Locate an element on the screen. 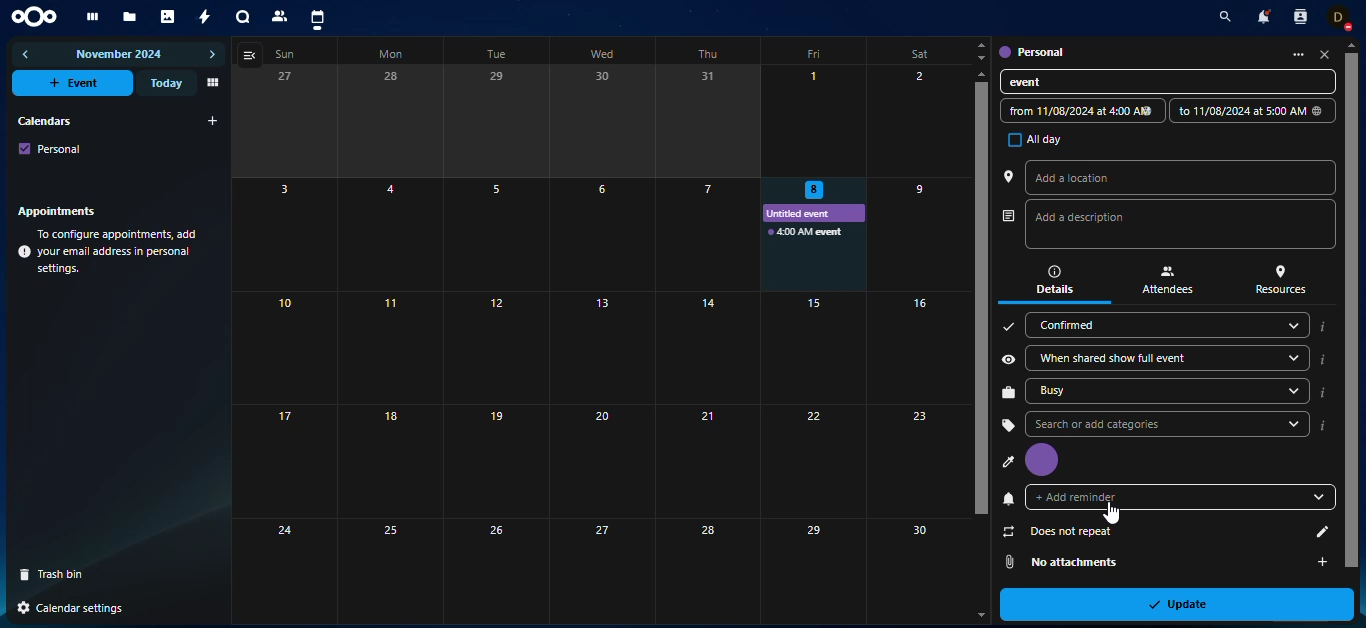 This screenshot has height=628, width=1366.  is located at coordinates (812, 460).